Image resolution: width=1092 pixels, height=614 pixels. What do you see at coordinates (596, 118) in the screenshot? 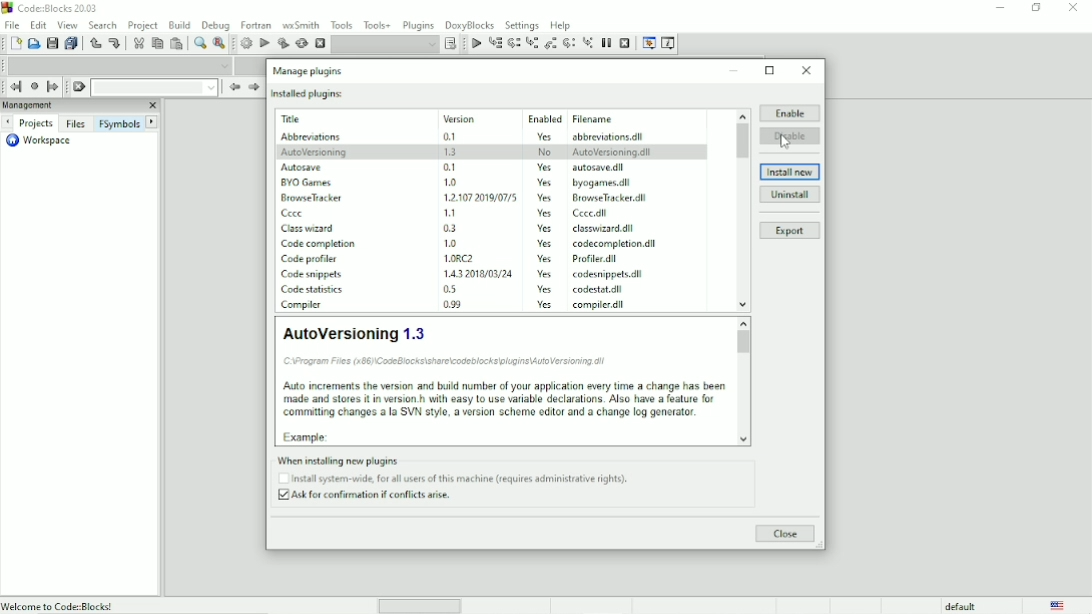
I see `Filename` at bounding box center [596, 118].